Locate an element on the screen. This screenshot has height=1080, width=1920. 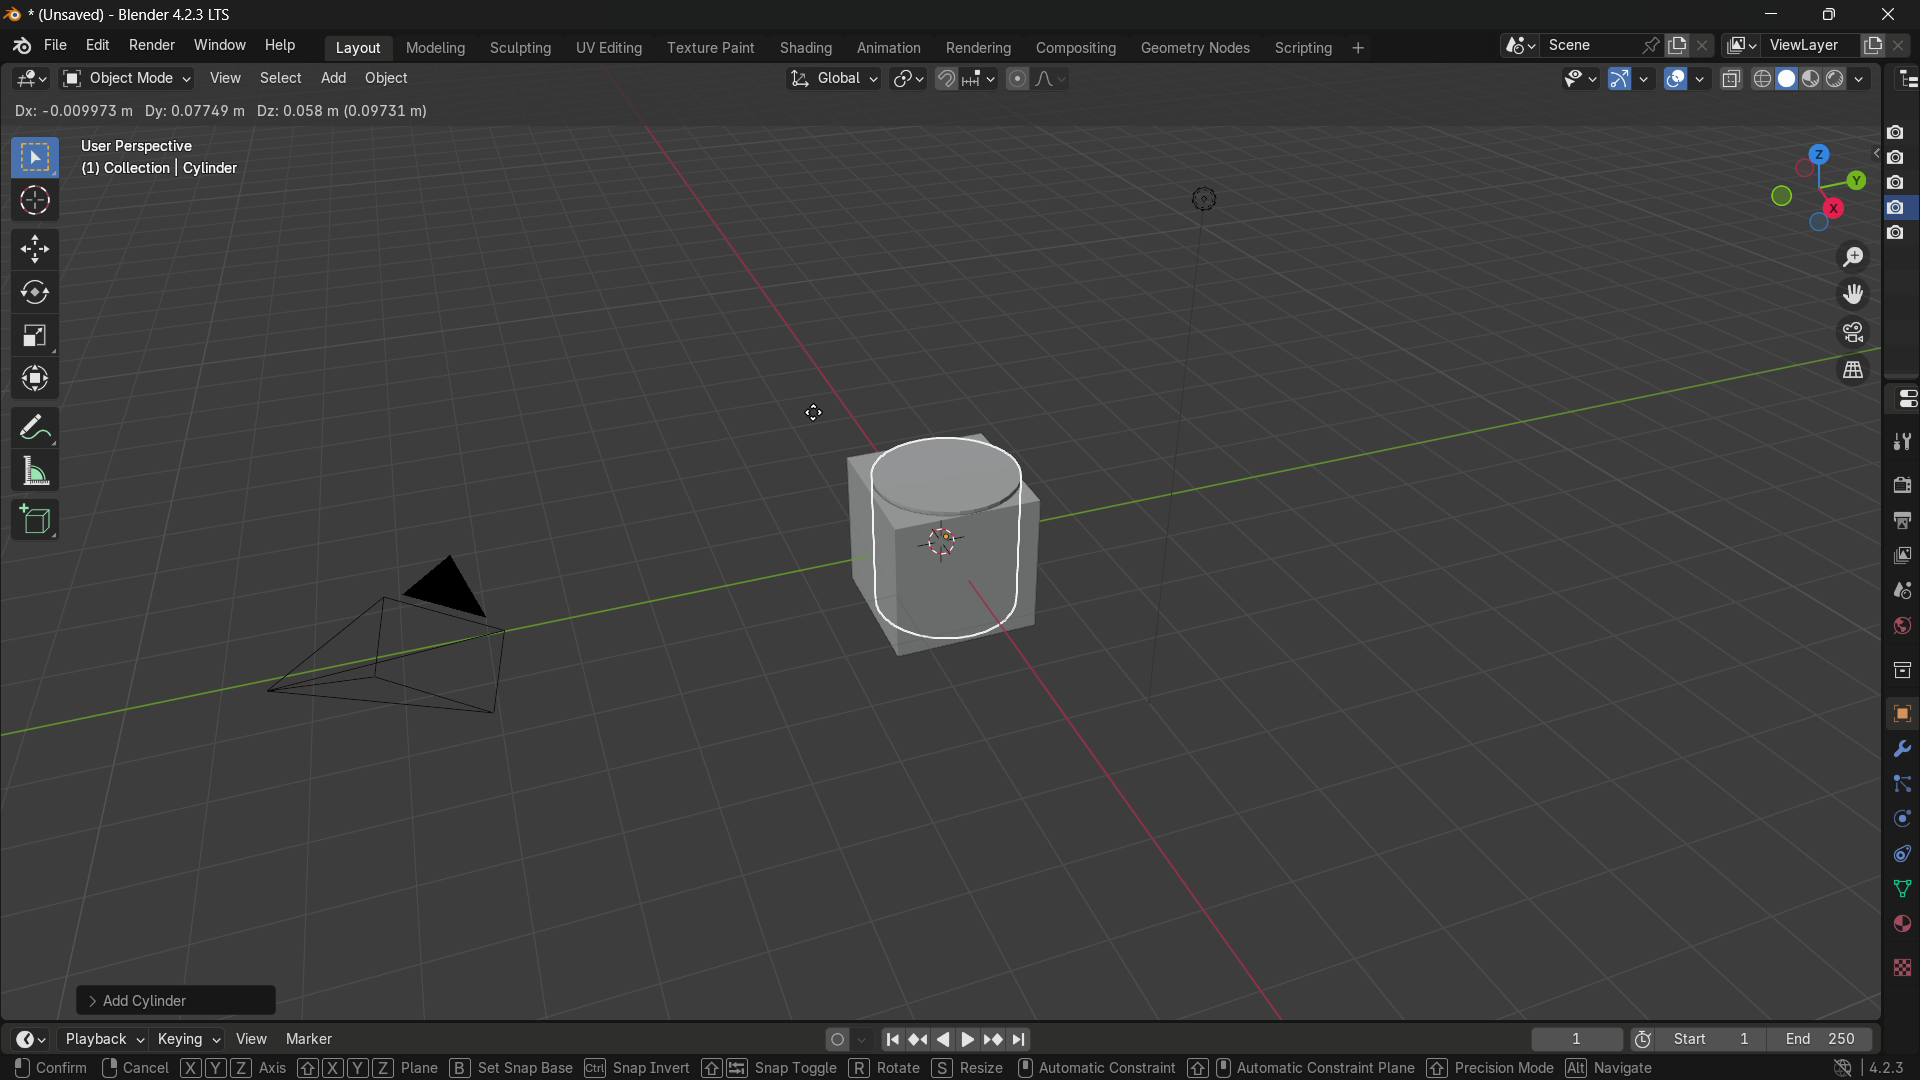
delete scene is located at coordinates (1703, 46).